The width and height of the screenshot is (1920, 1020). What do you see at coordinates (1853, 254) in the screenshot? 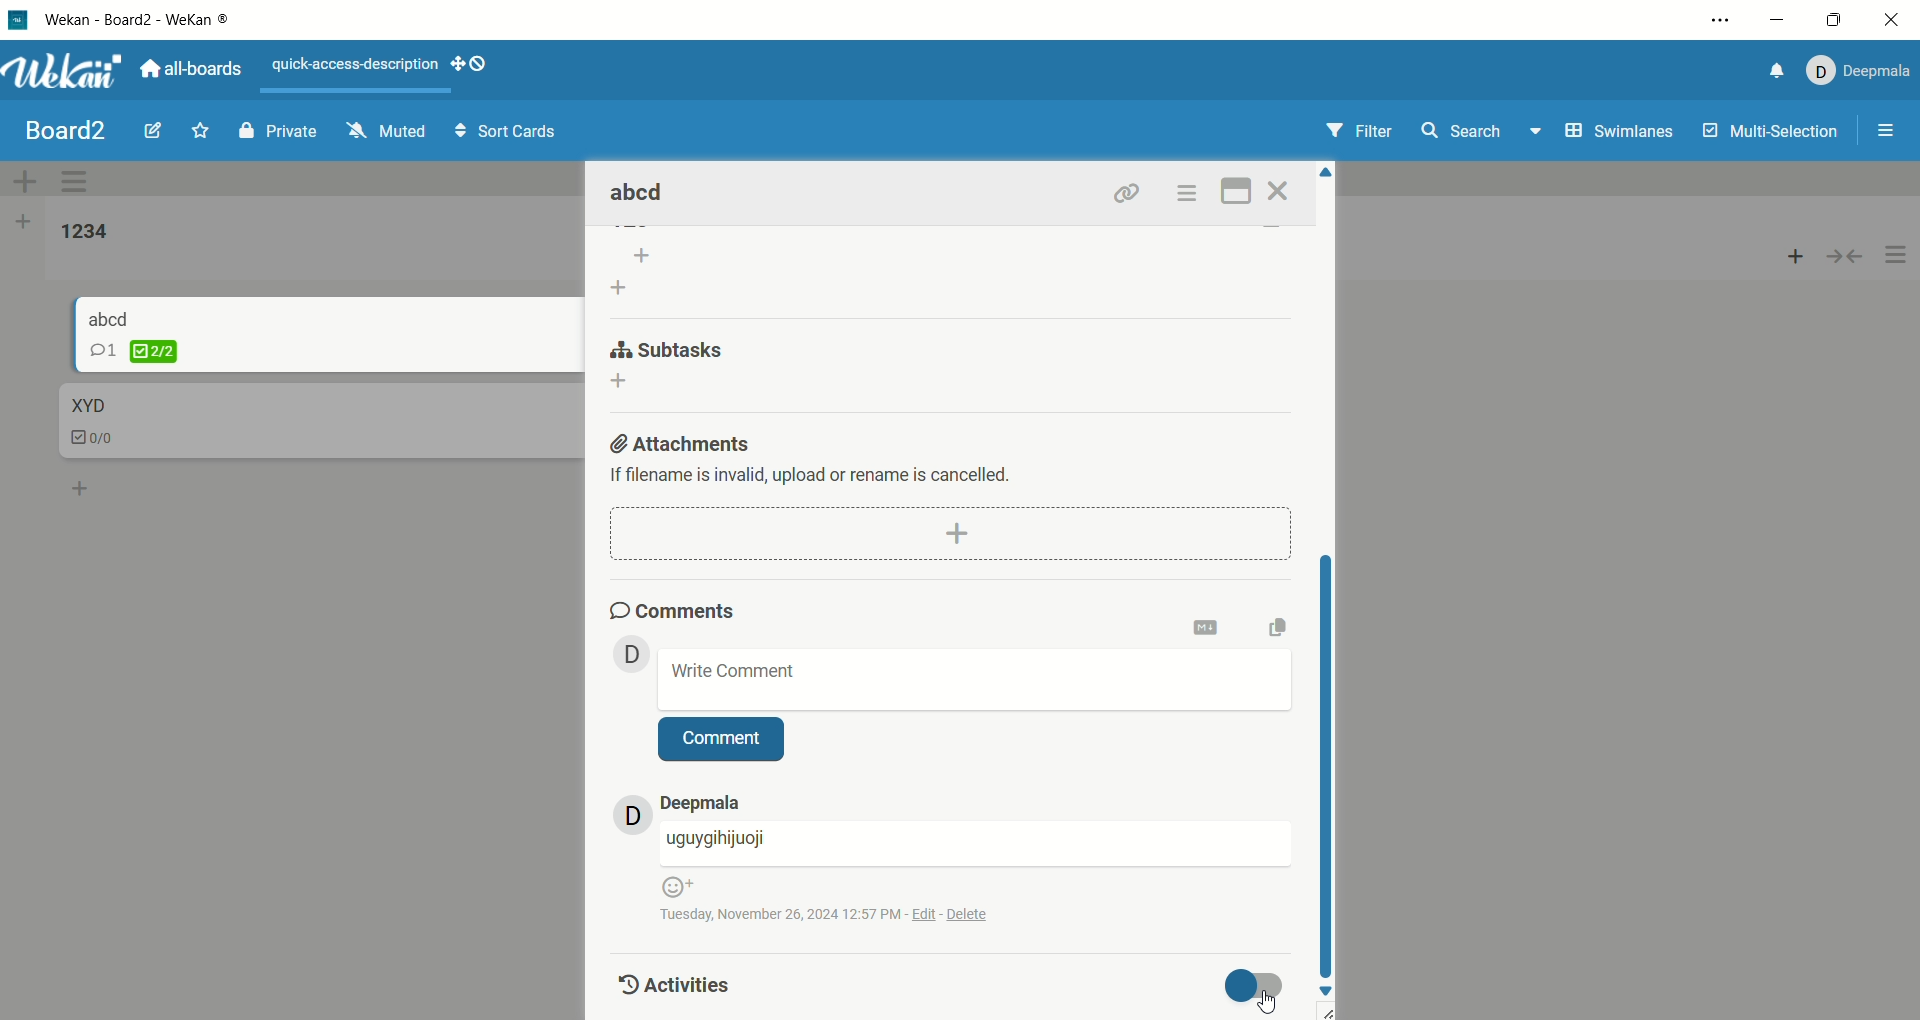
I see `collapse` at bounding box center [1853, 254].